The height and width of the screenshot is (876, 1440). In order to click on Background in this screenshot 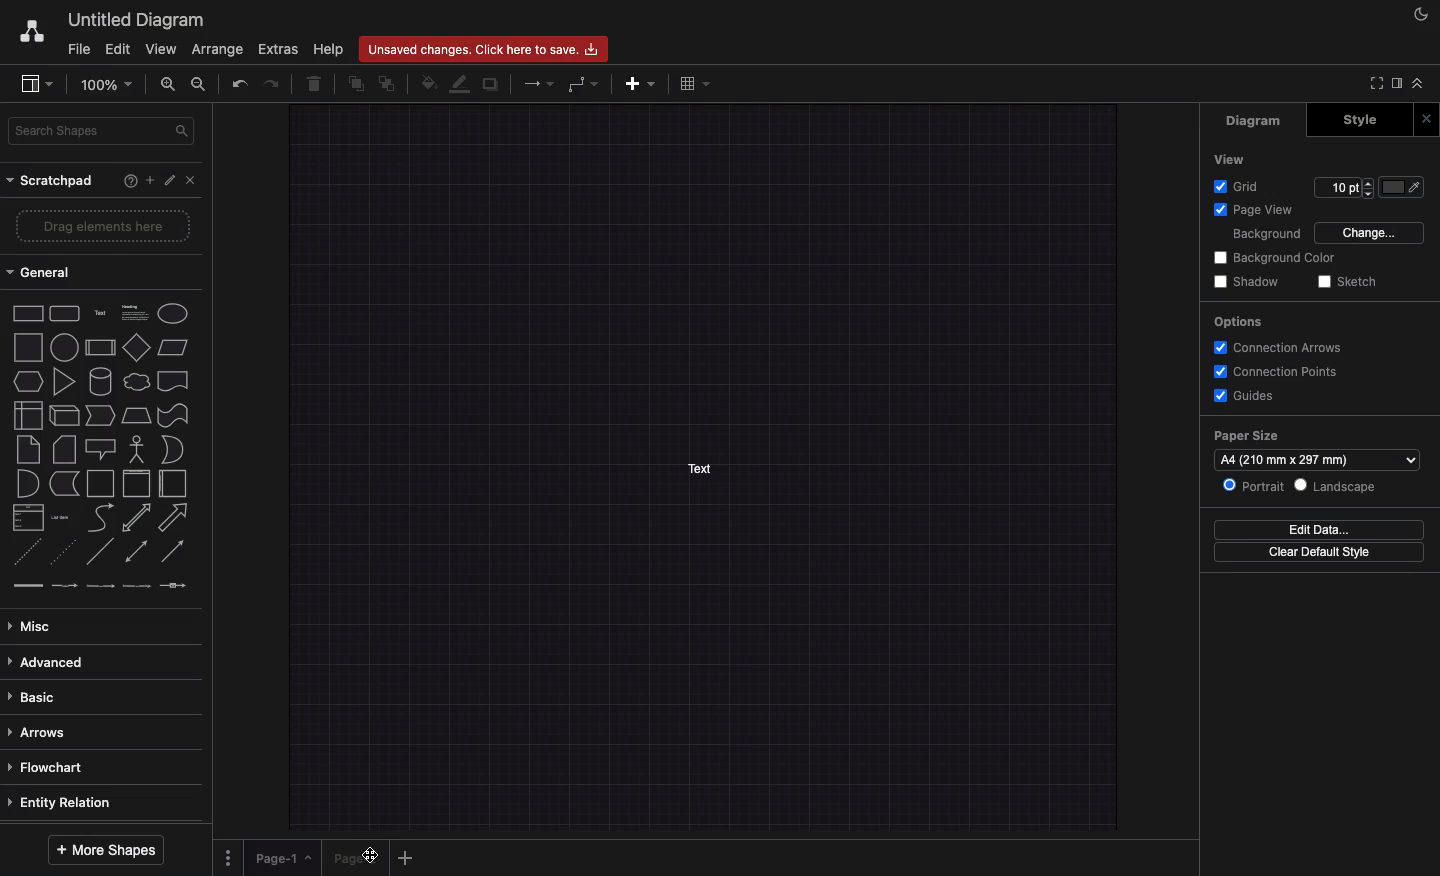, I will do `click(1266, 235)`.